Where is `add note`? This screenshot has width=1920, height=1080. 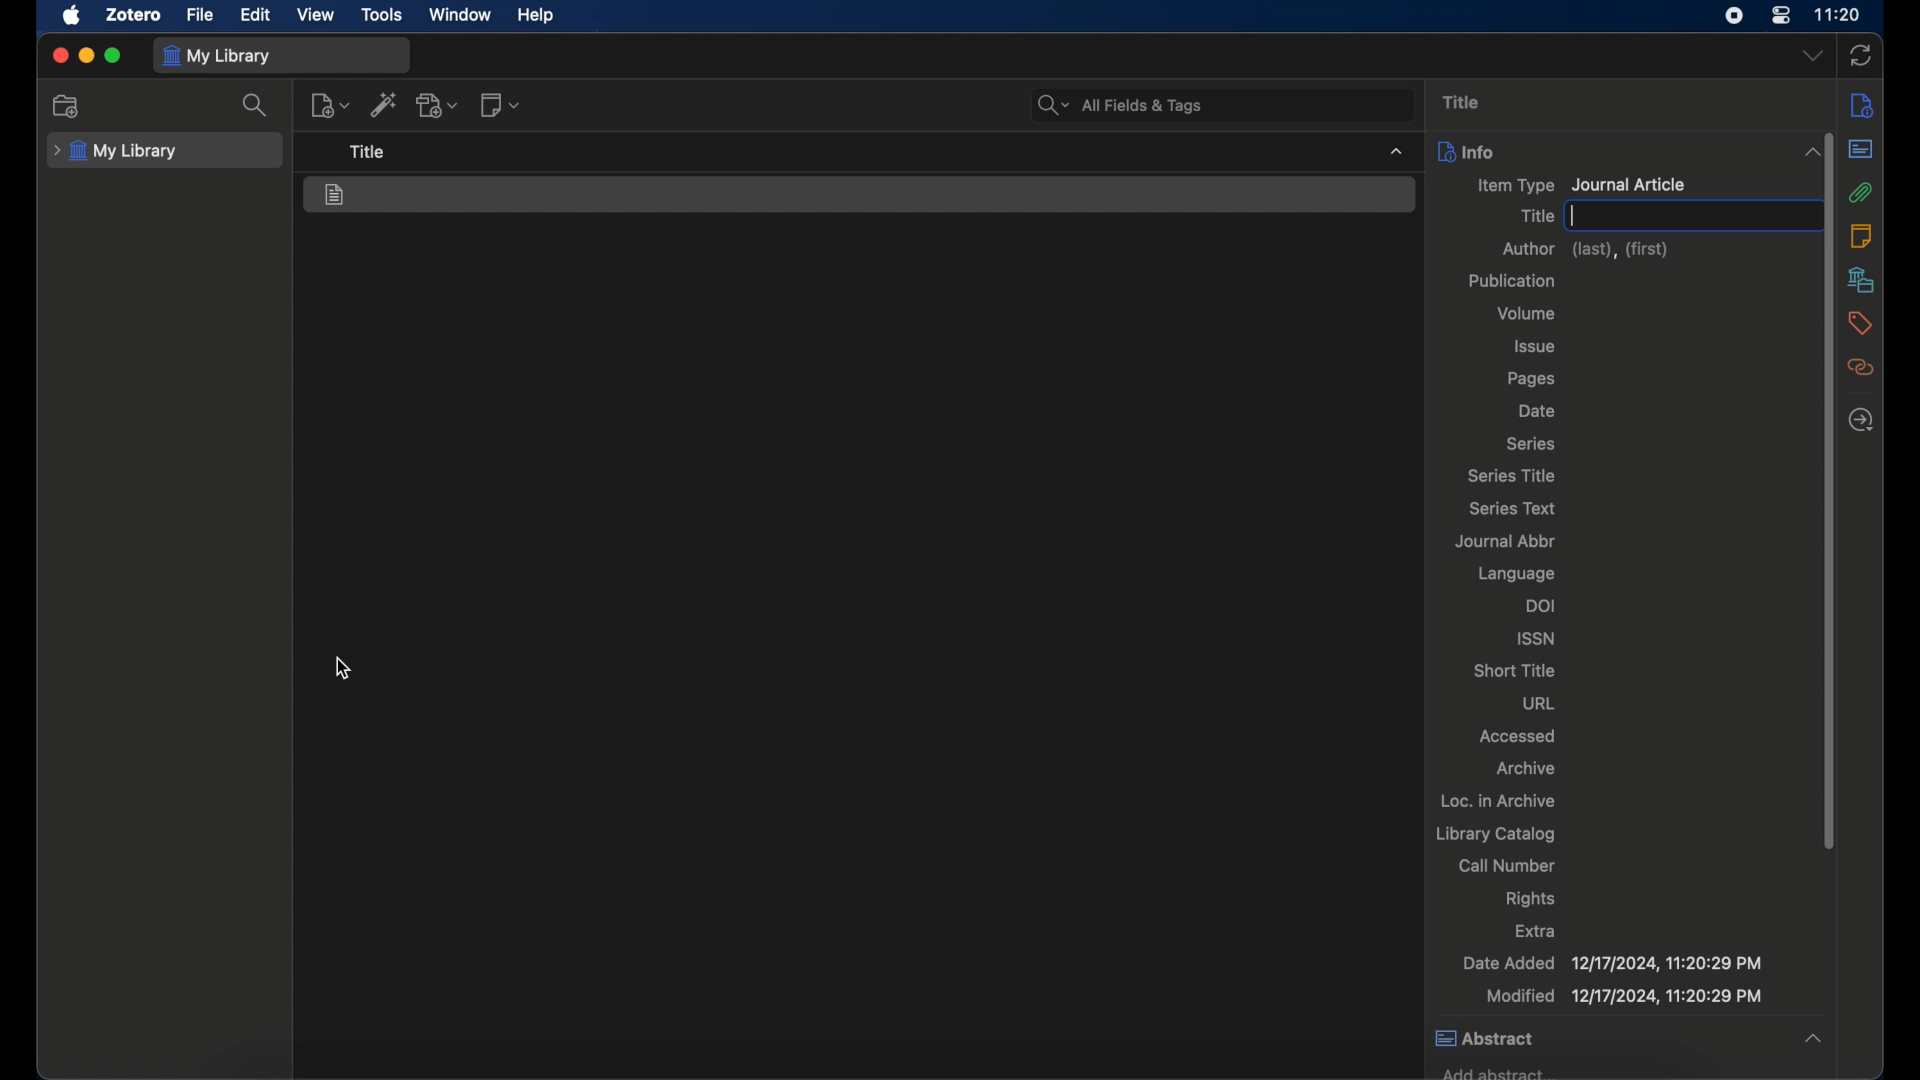
add note is located at coordinates (500, 105).